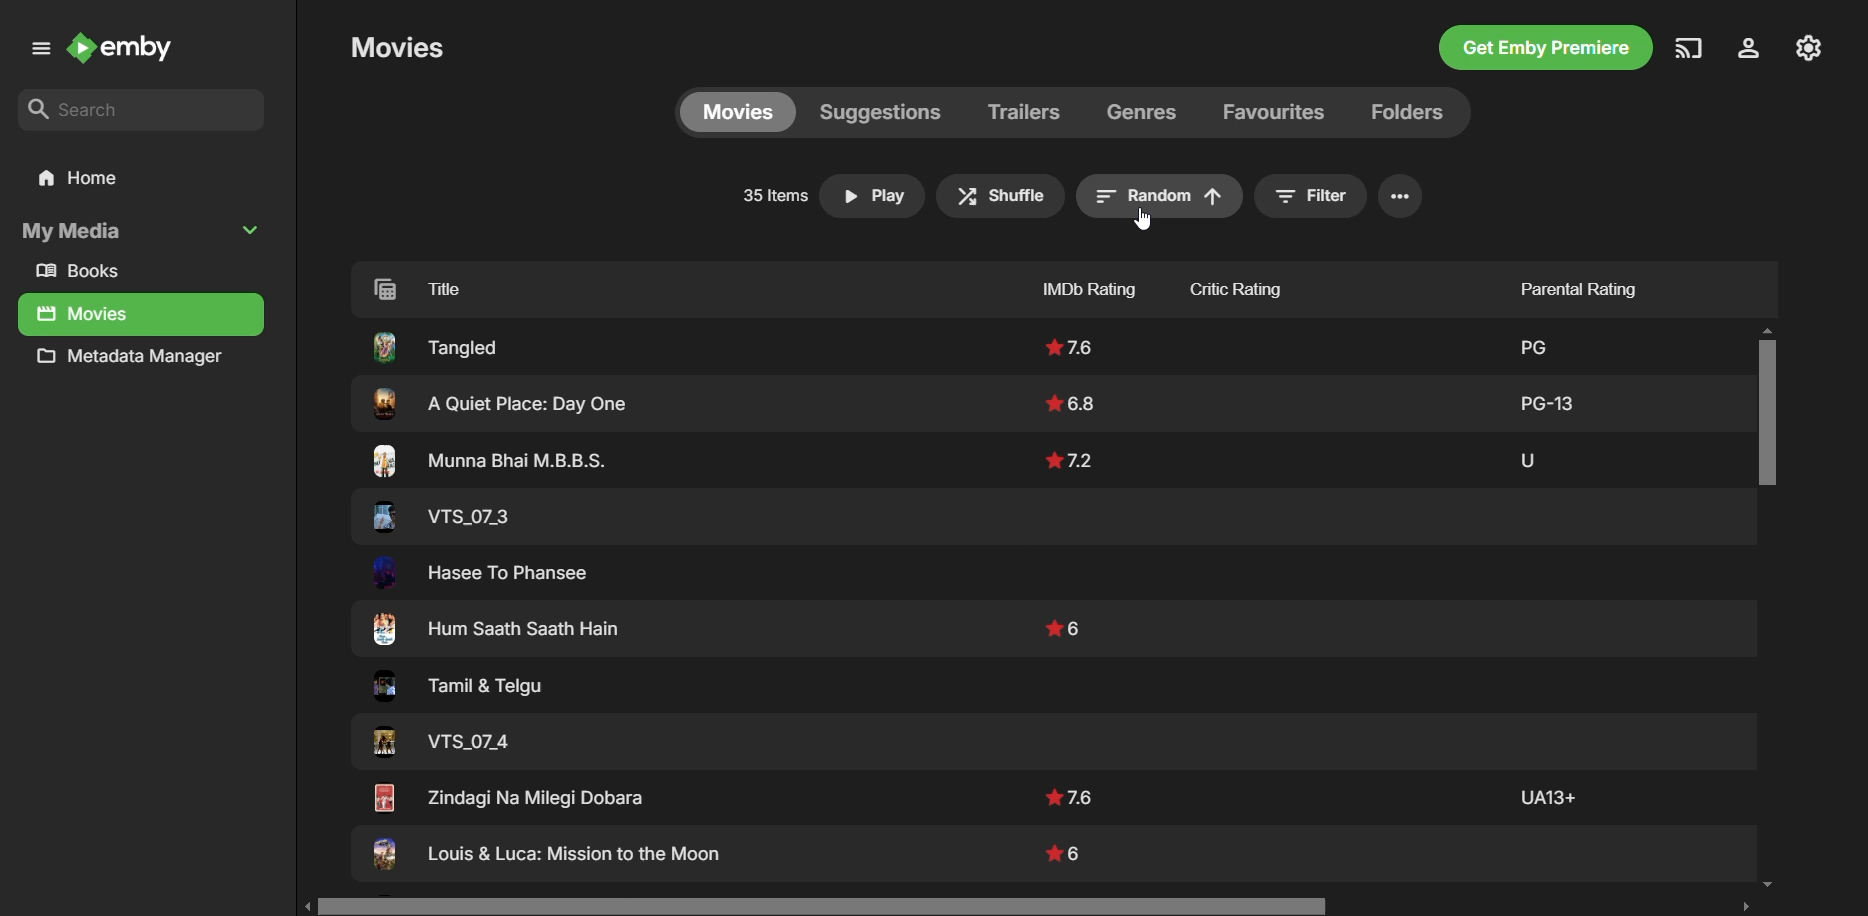 The width and height of the screenshot is (1868, 916). What do you see at coordinates (499, 631) in the screenshot?
I see `` at bounding box center [499, 631].